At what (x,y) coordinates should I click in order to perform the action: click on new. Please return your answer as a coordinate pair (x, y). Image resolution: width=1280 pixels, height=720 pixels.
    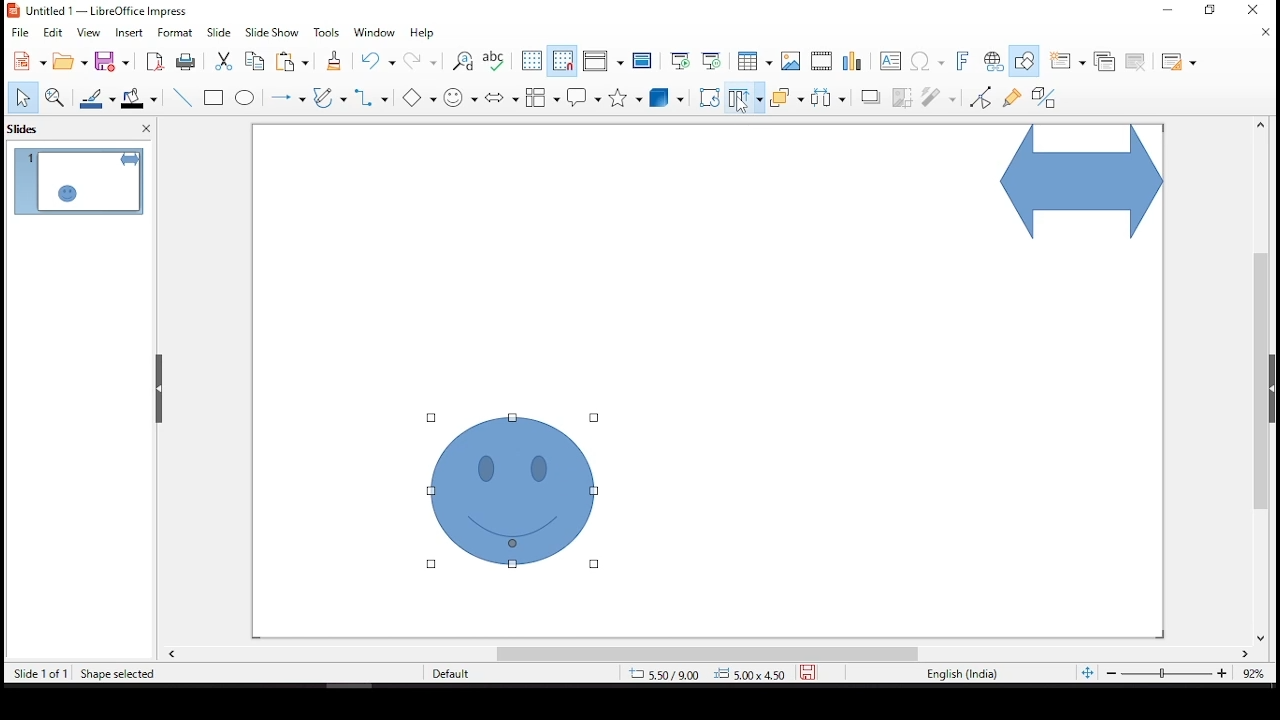
    Looking at the image, I should click on (25, 62).